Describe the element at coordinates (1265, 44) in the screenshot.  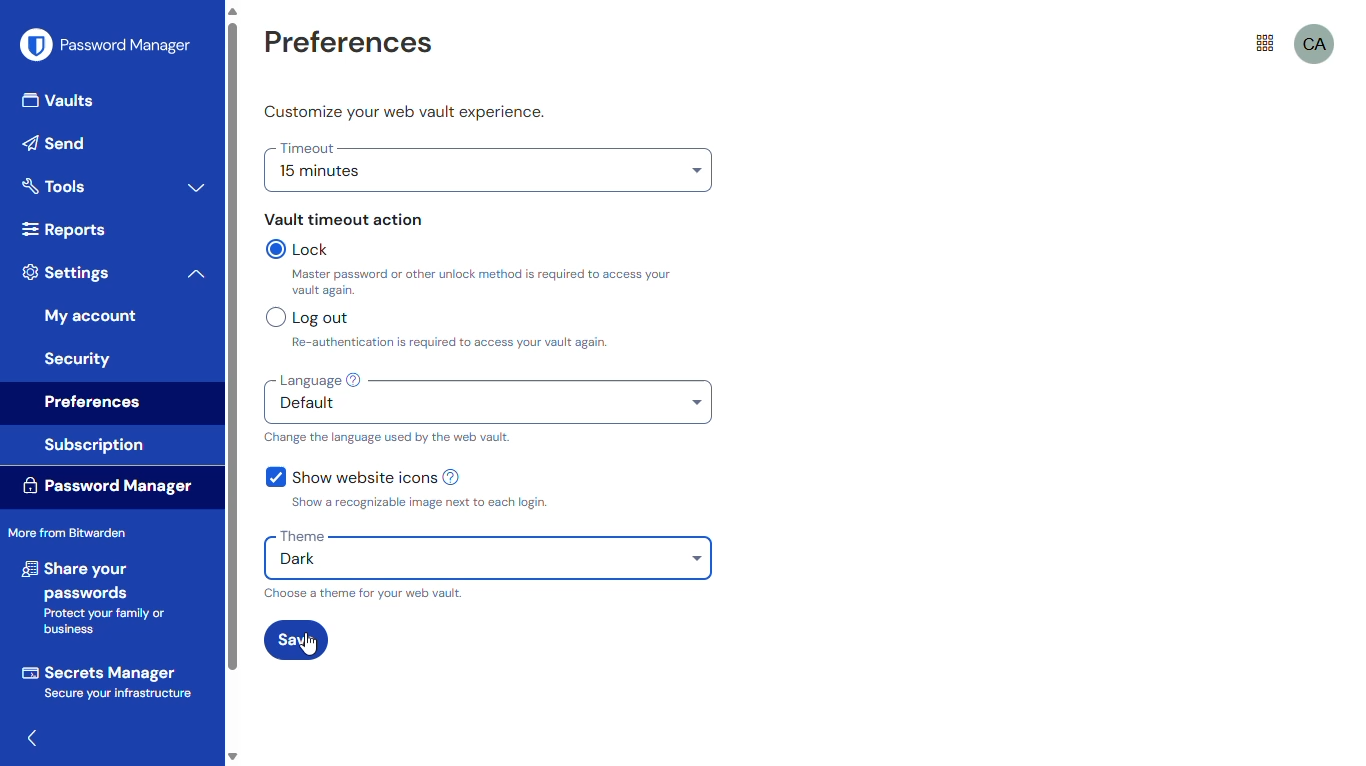
I see `more from bitwarden` at that location.